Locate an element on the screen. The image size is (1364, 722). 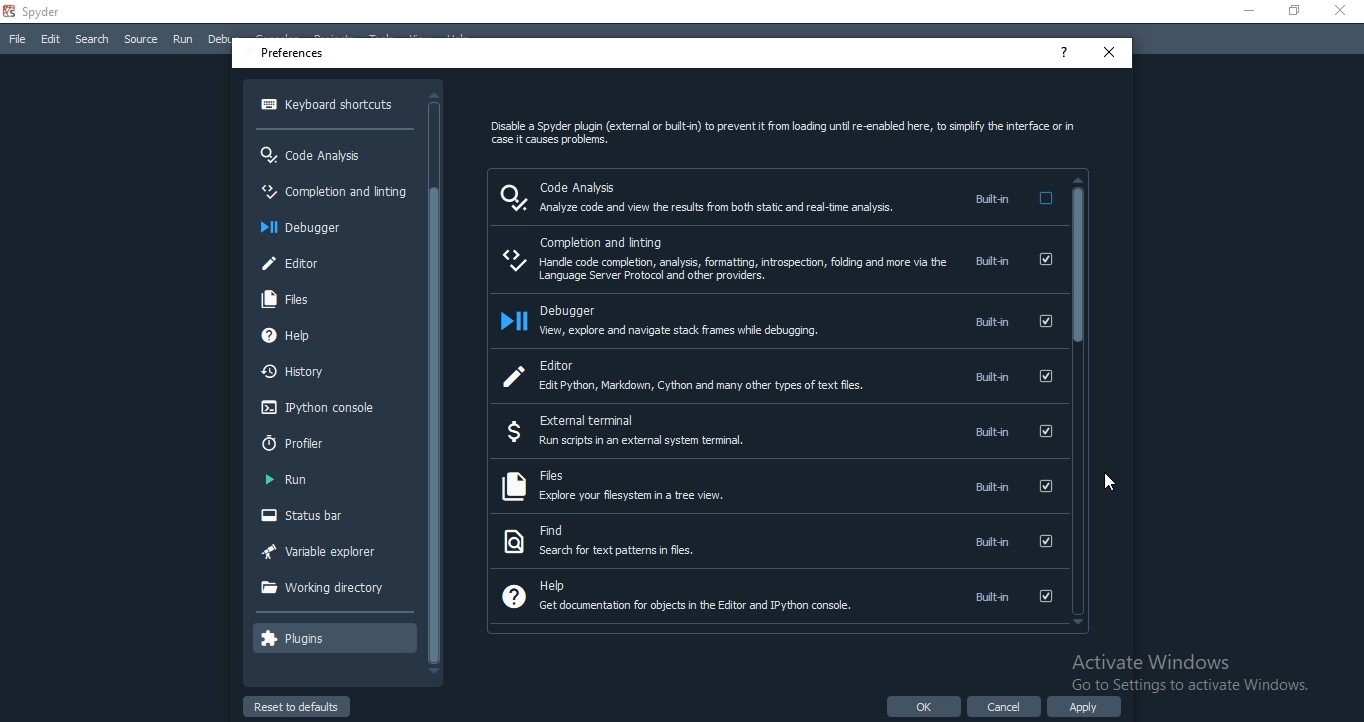
Source is located at coordinates (140, 40).